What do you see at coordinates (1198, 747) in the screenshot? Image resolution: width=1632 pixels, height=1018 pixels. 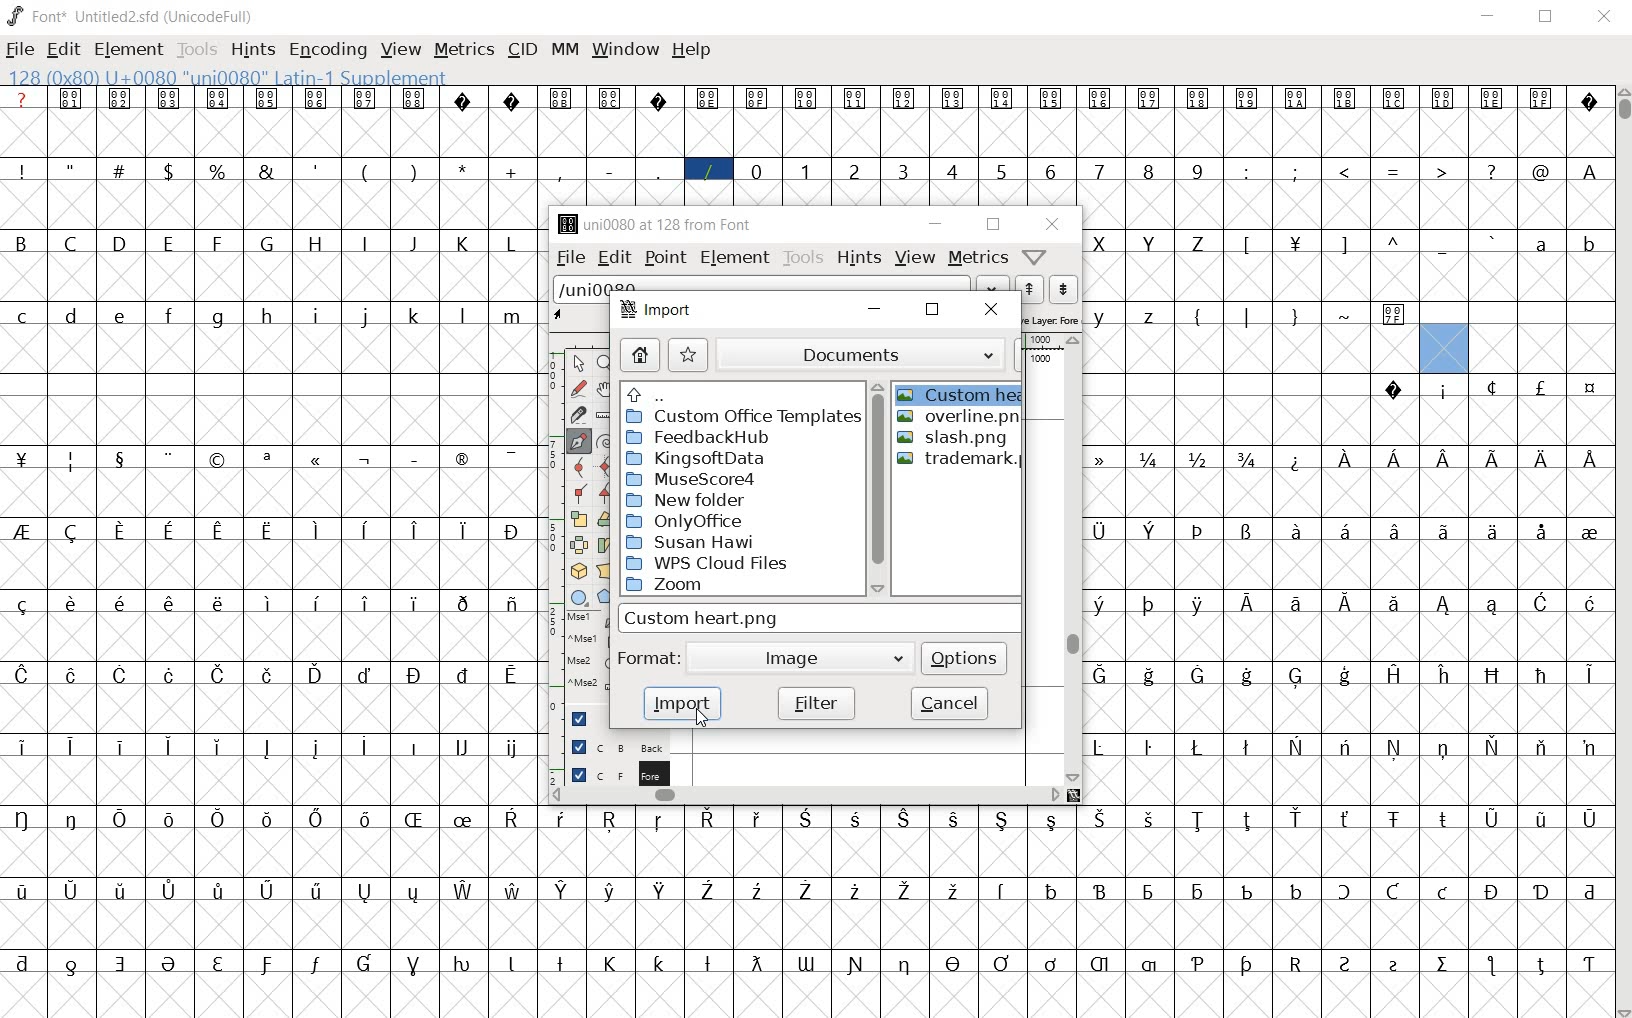 I see `glyph` at bounding box center [1198, 747].